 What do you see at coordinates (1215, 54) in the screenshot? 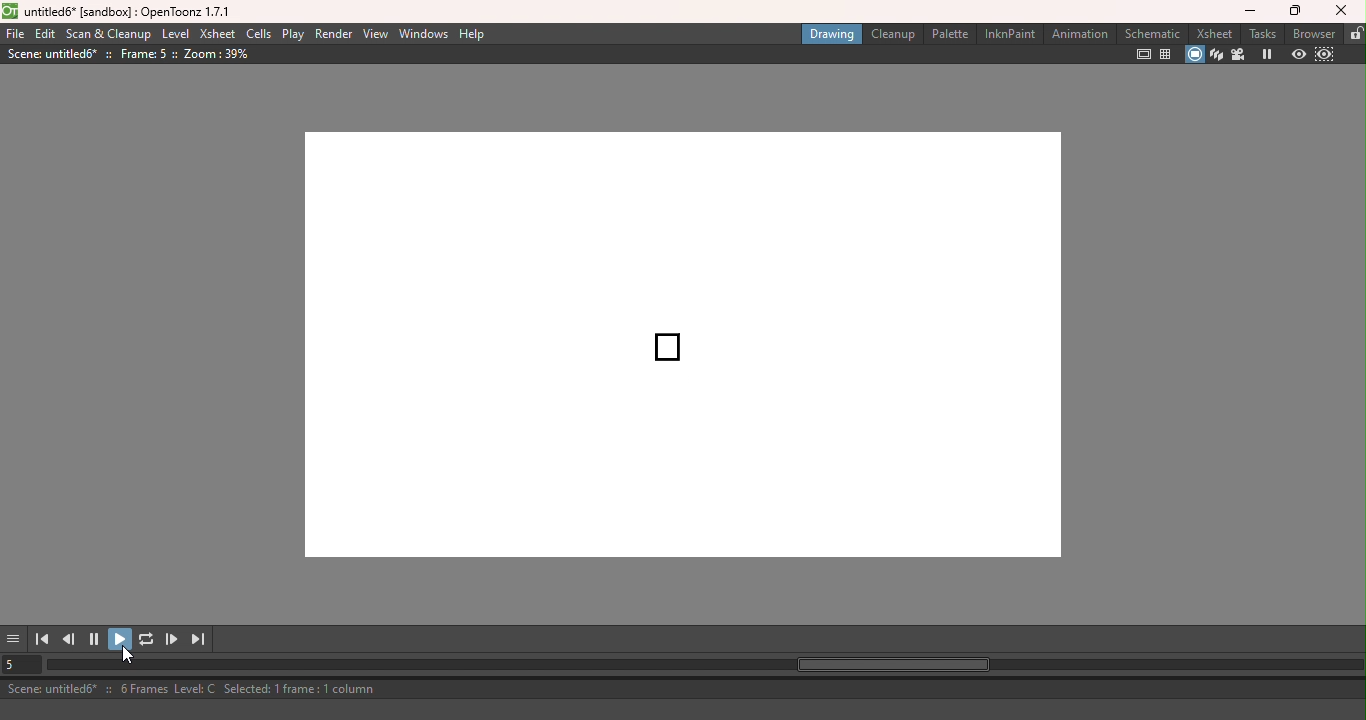
I see `3D View` at bounding box center [1215, 54].